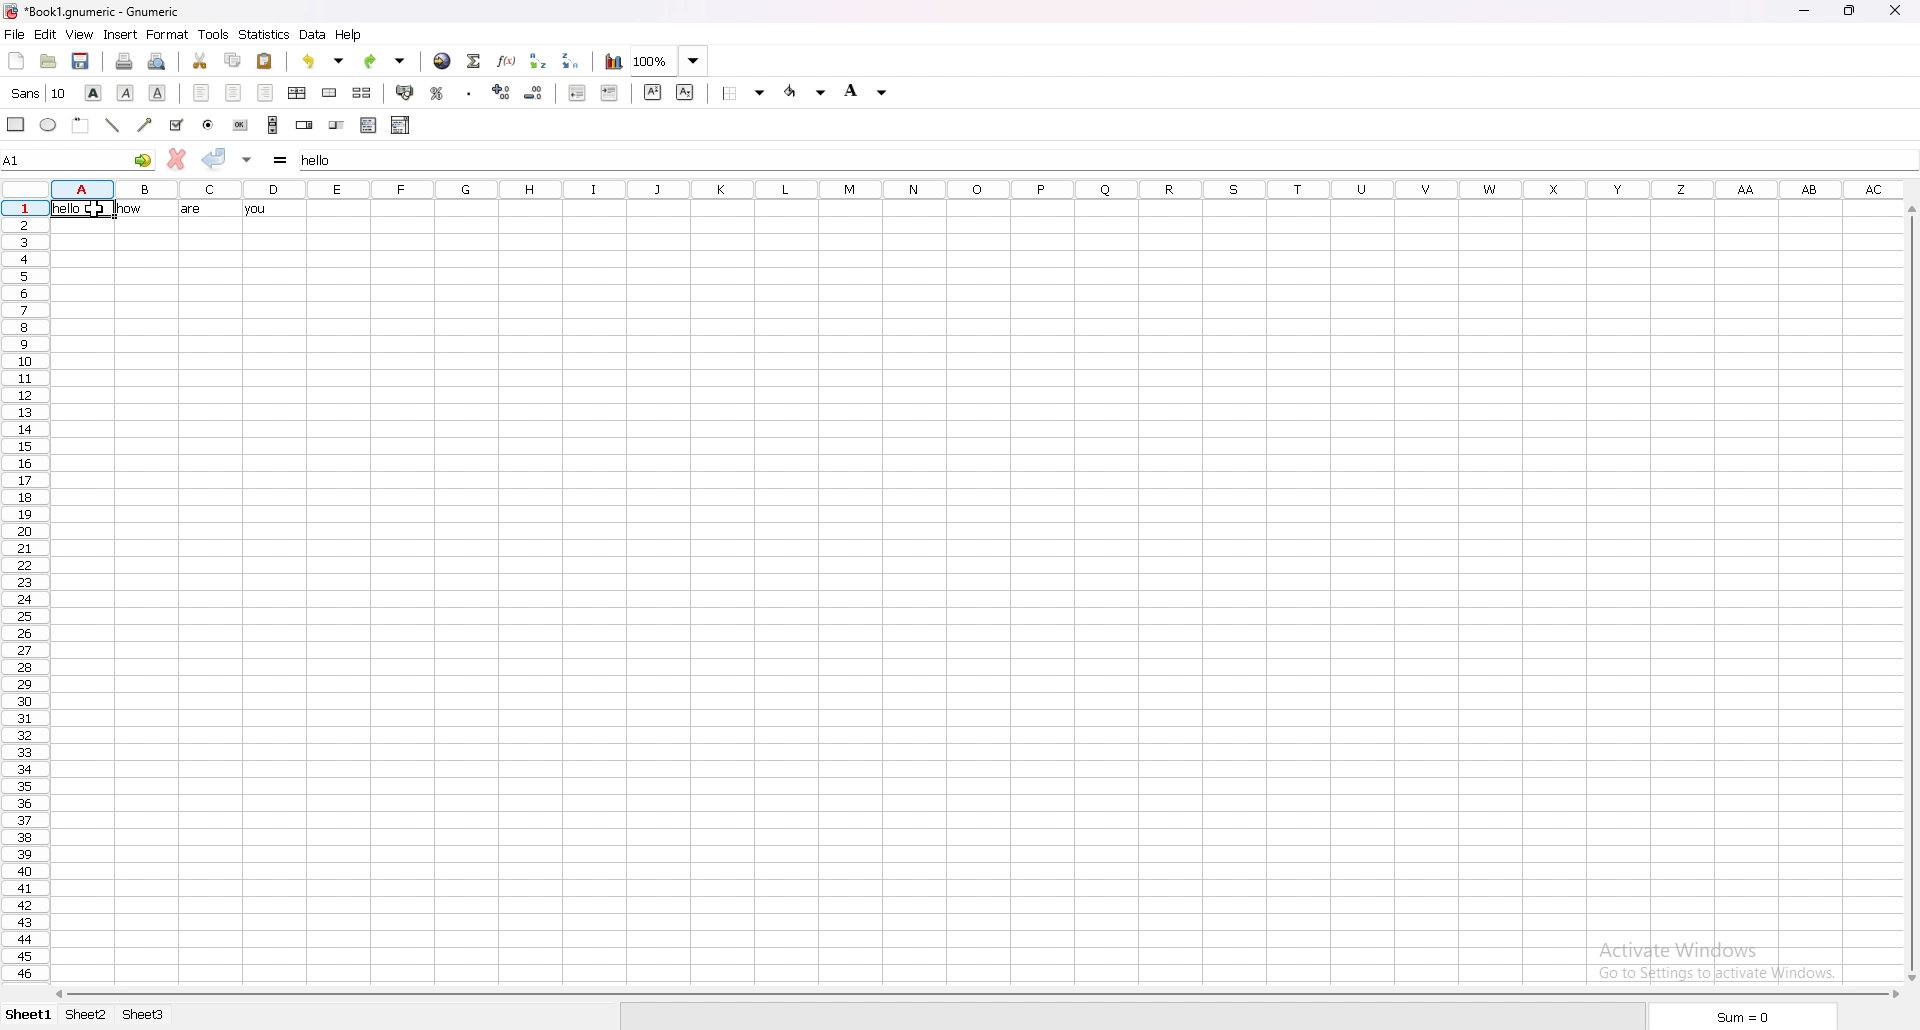 This screenshot has width=1920, height=1030. I want to click on file, so click(15, 34).